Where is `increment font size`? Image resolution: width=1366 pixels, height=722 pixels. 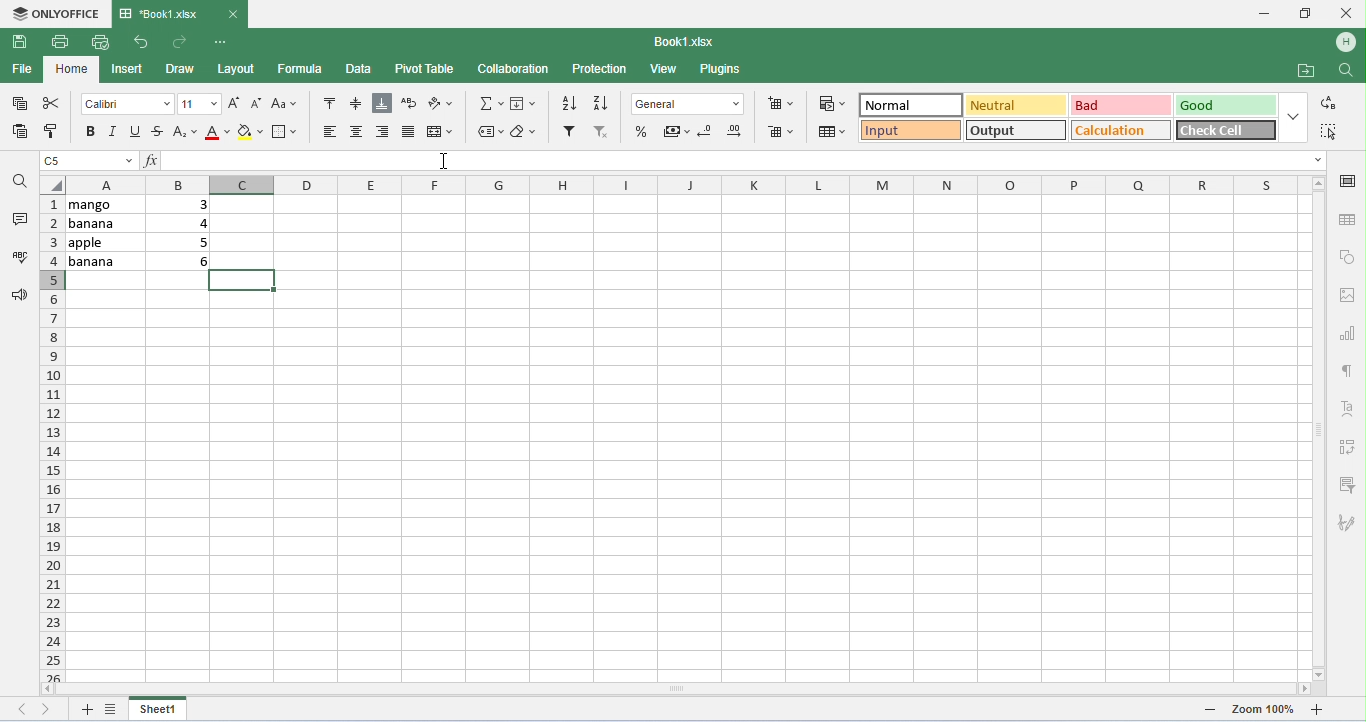
increment font size is located at coordinates (235, 103).